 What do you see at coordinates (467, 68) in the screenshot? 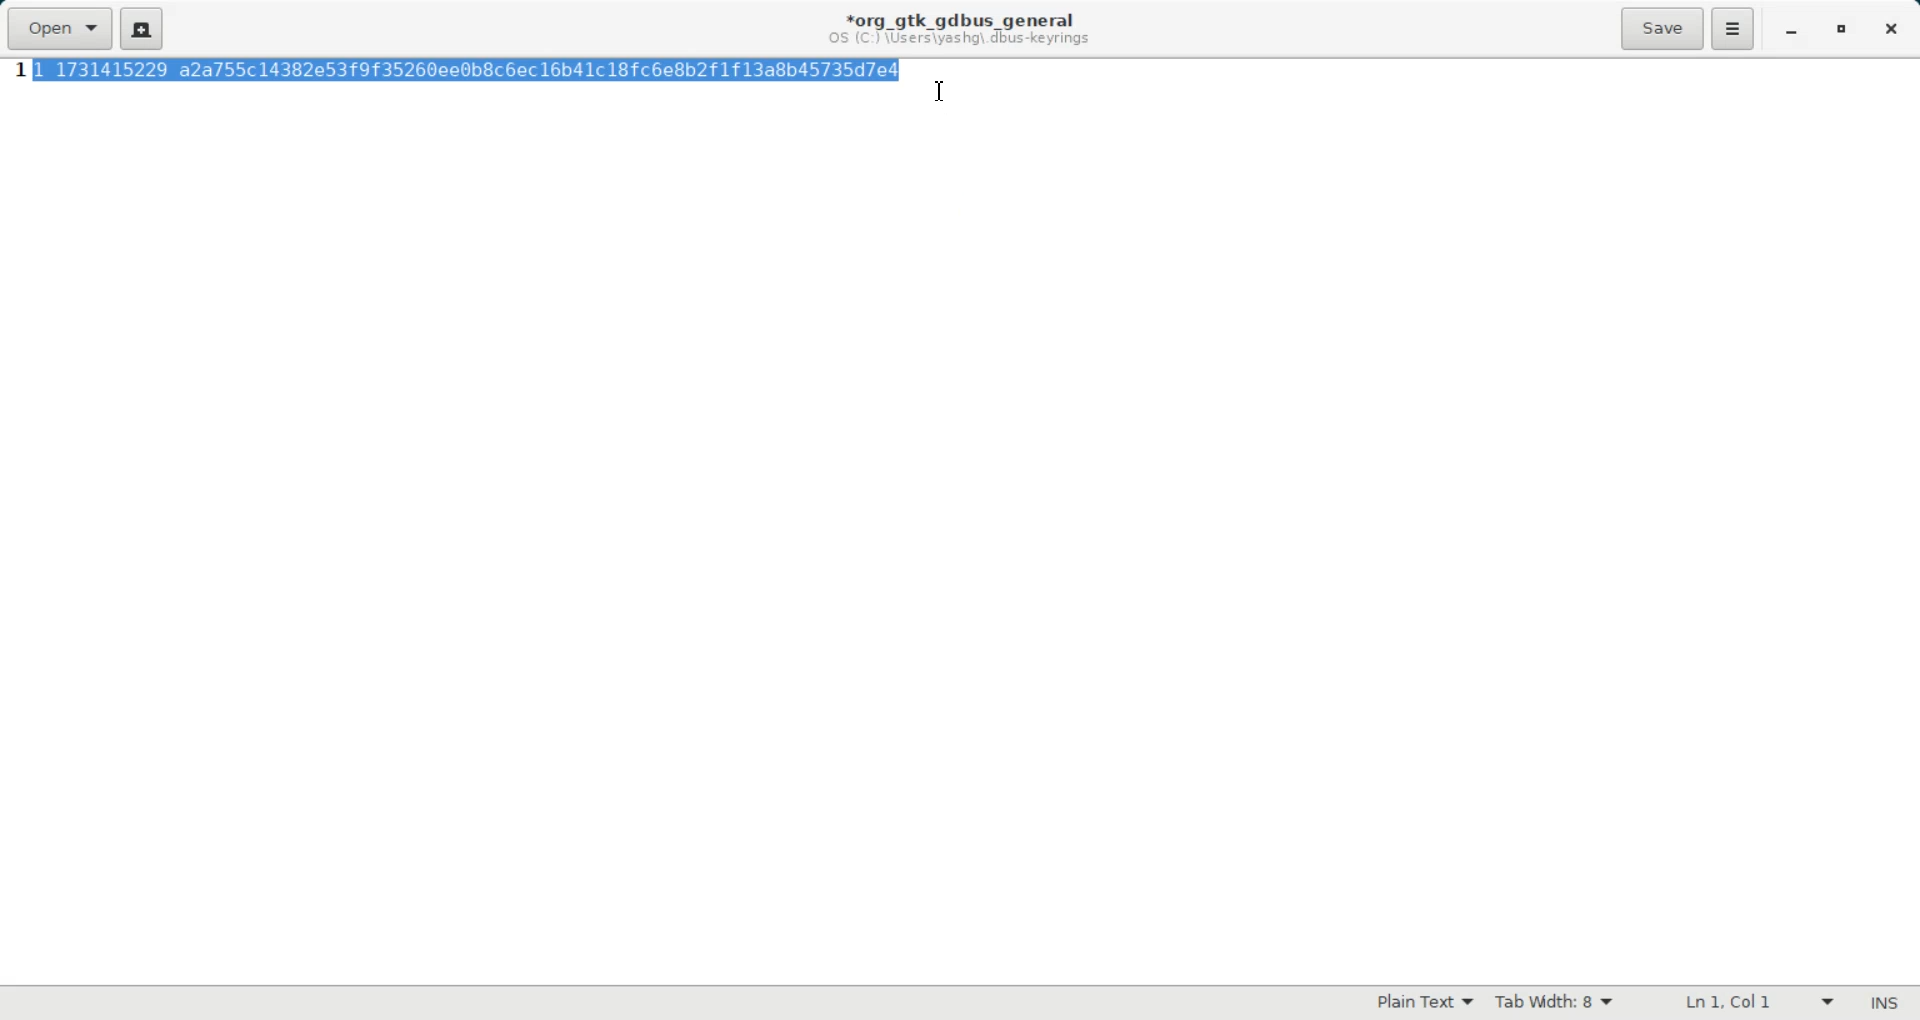
I see `highlighted text` at bounding box center [467, 68].